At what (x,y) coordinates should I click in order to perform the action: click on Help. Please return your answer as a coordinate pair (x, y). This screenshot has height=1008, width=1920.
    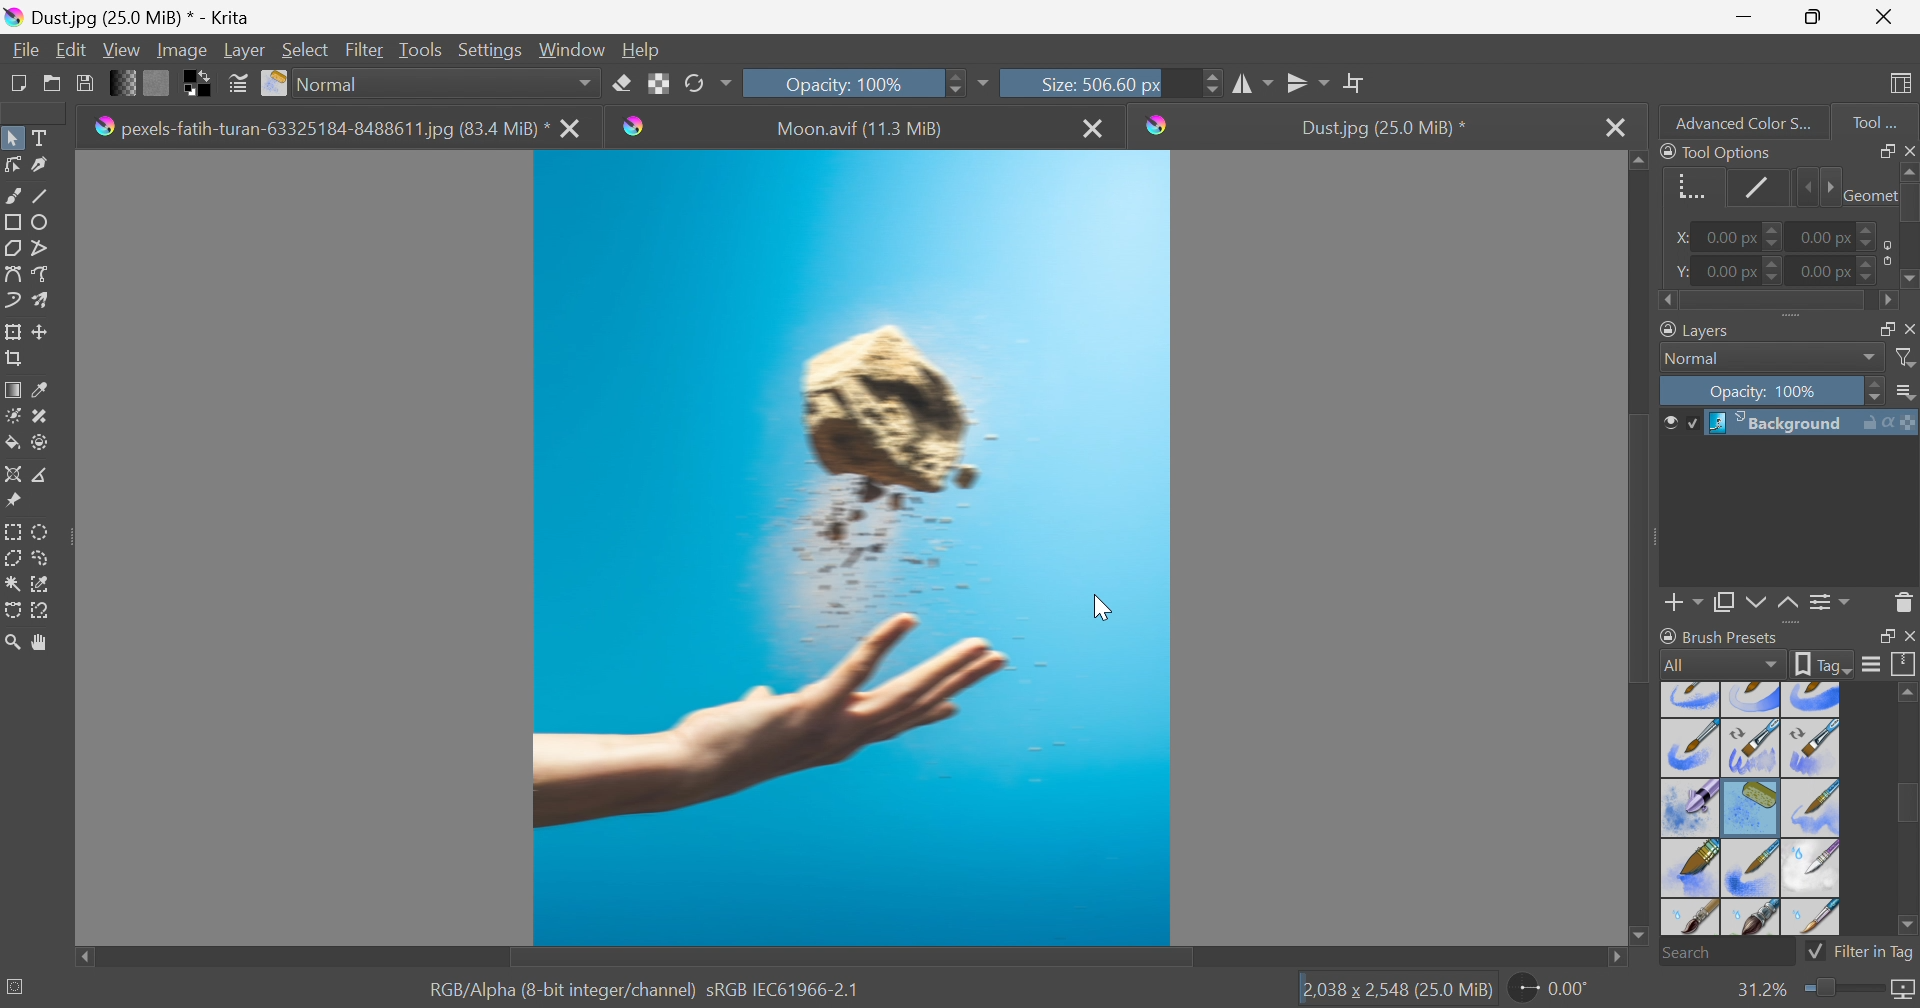
    Looking at the image, I should click on (642, 49).